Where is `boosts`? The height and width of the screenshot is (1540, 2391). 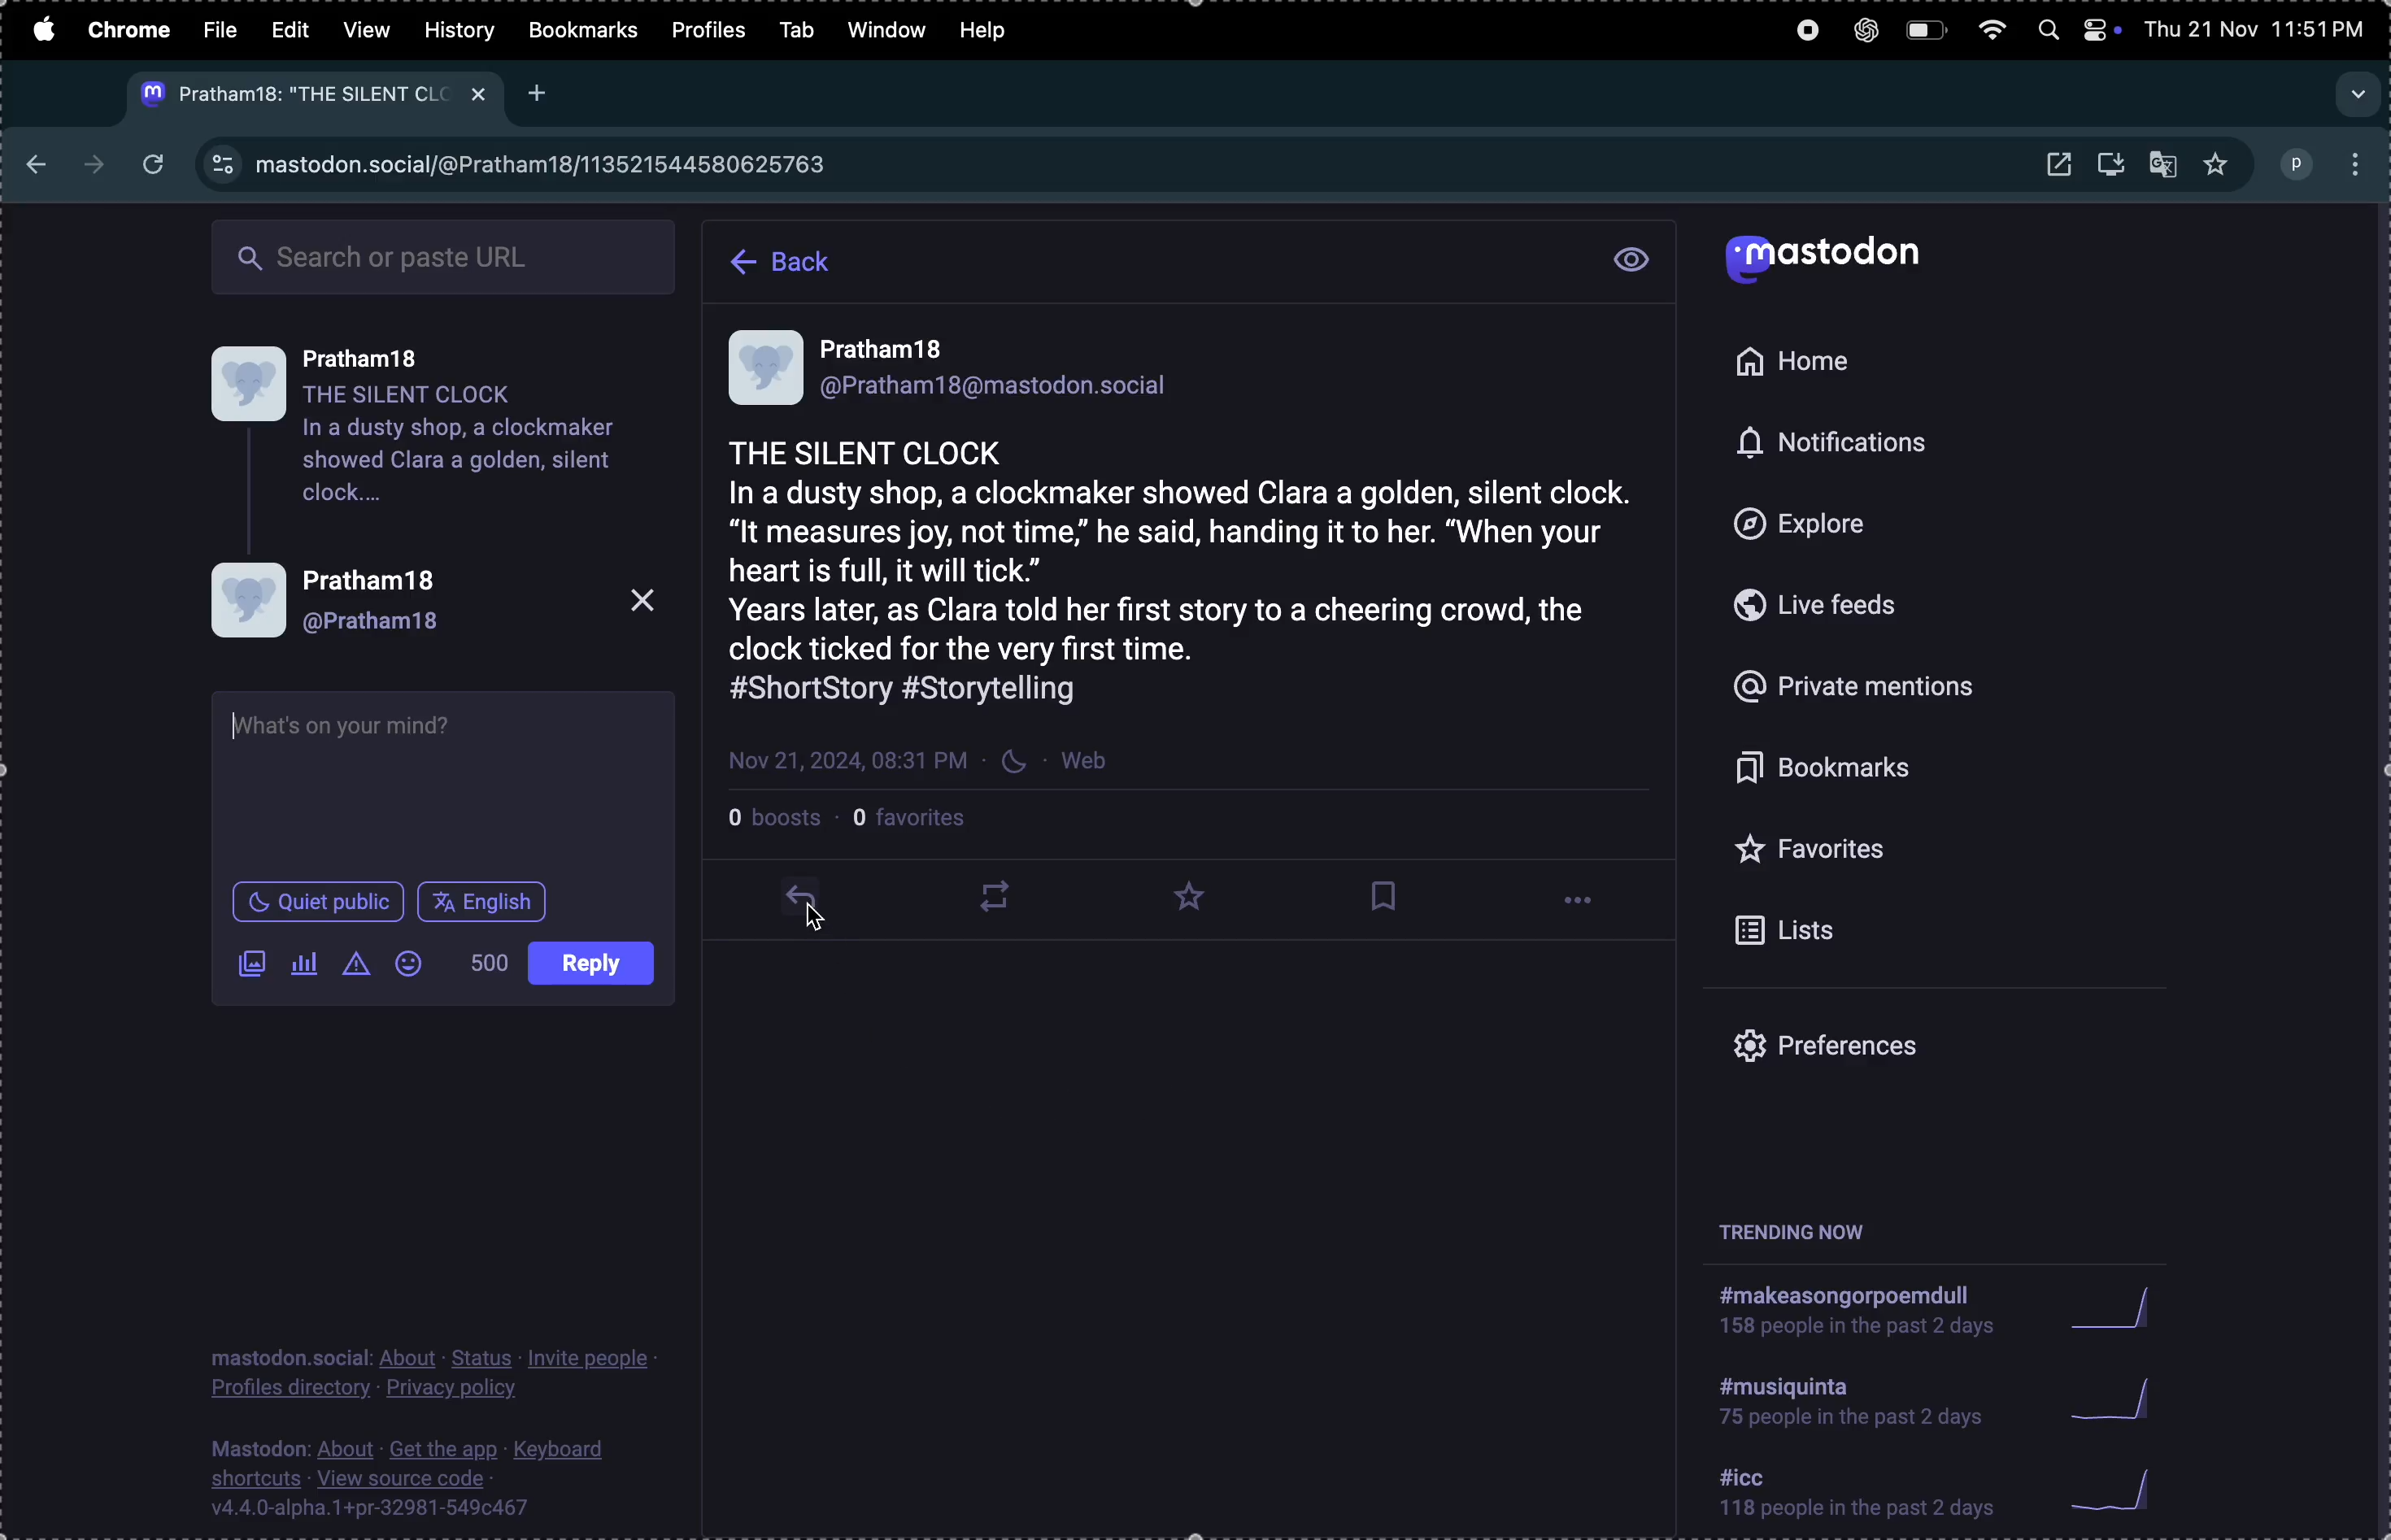 boosts is located at coordinates (778, 823).